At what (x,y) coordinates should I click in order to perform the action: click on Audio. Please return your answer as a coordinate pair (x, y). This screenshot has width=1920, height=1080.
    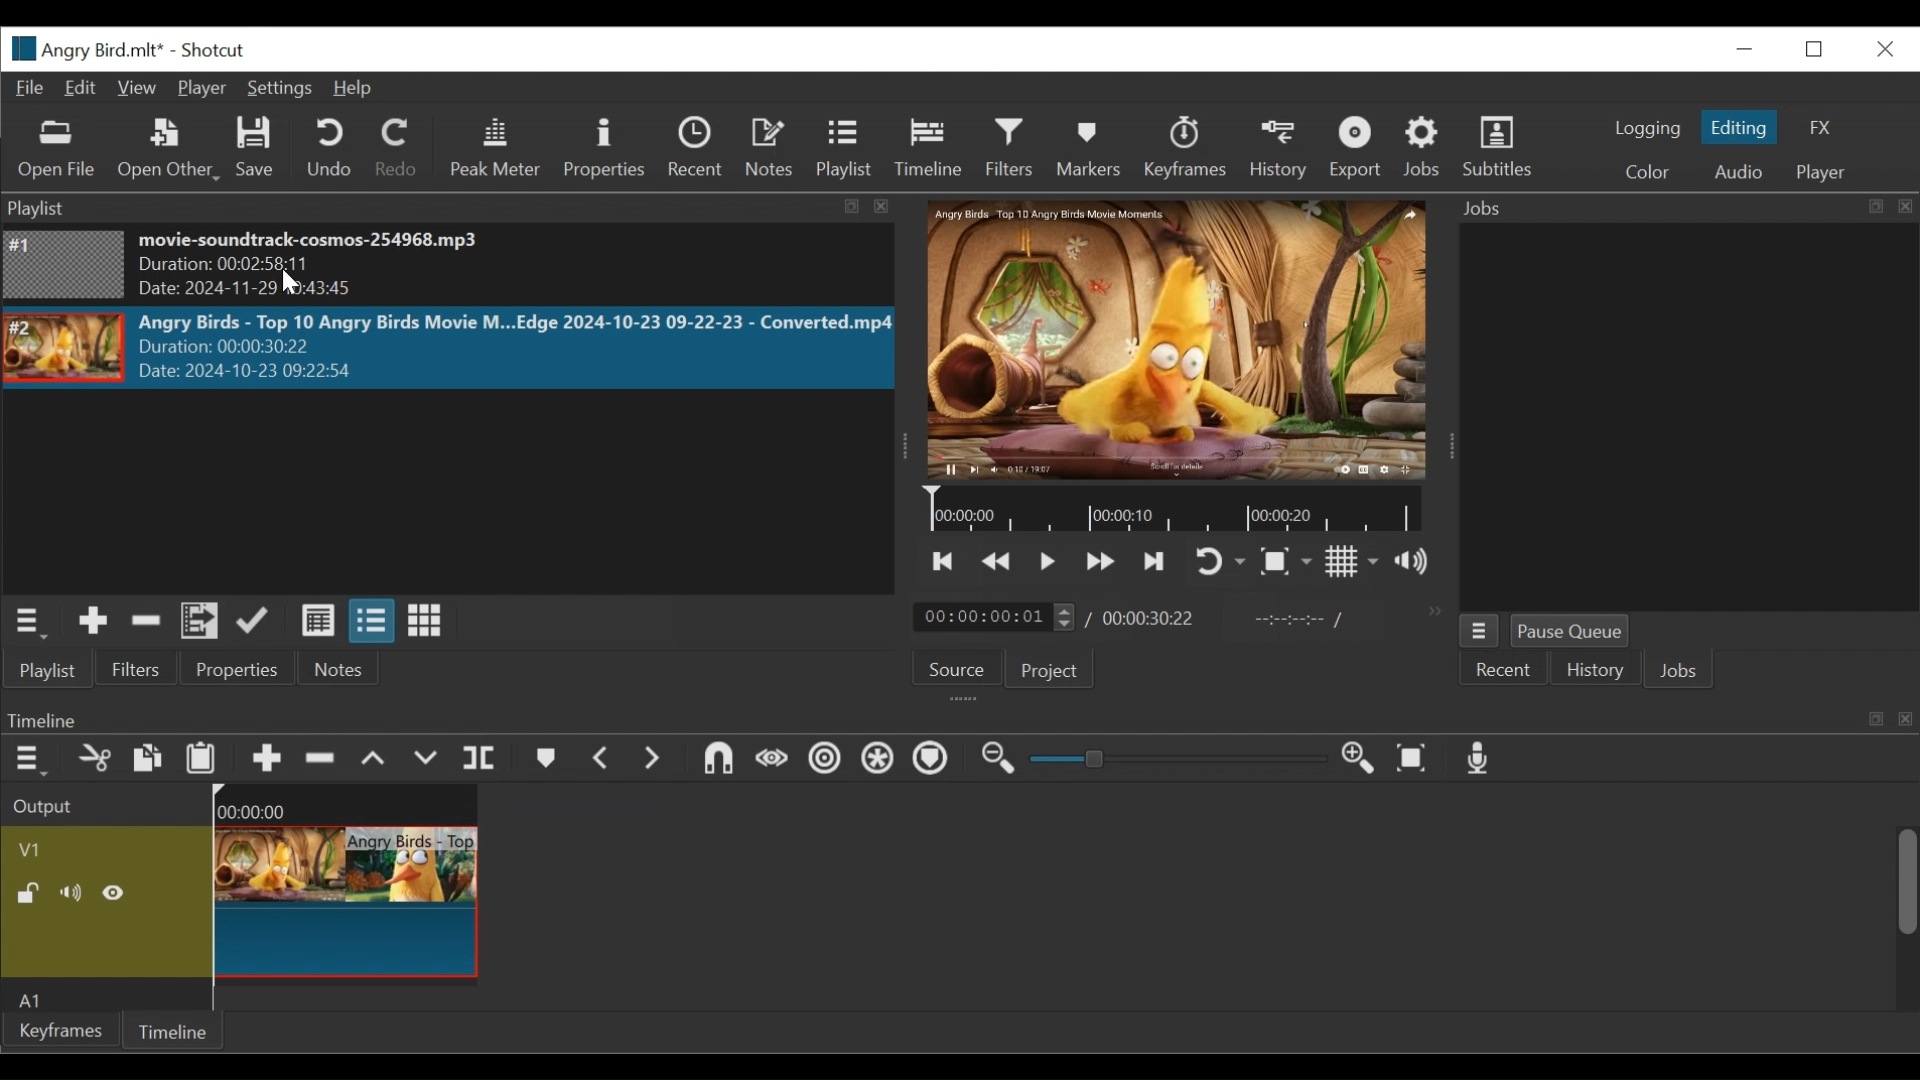
    Looking at the image, I should click on (1739, 171).